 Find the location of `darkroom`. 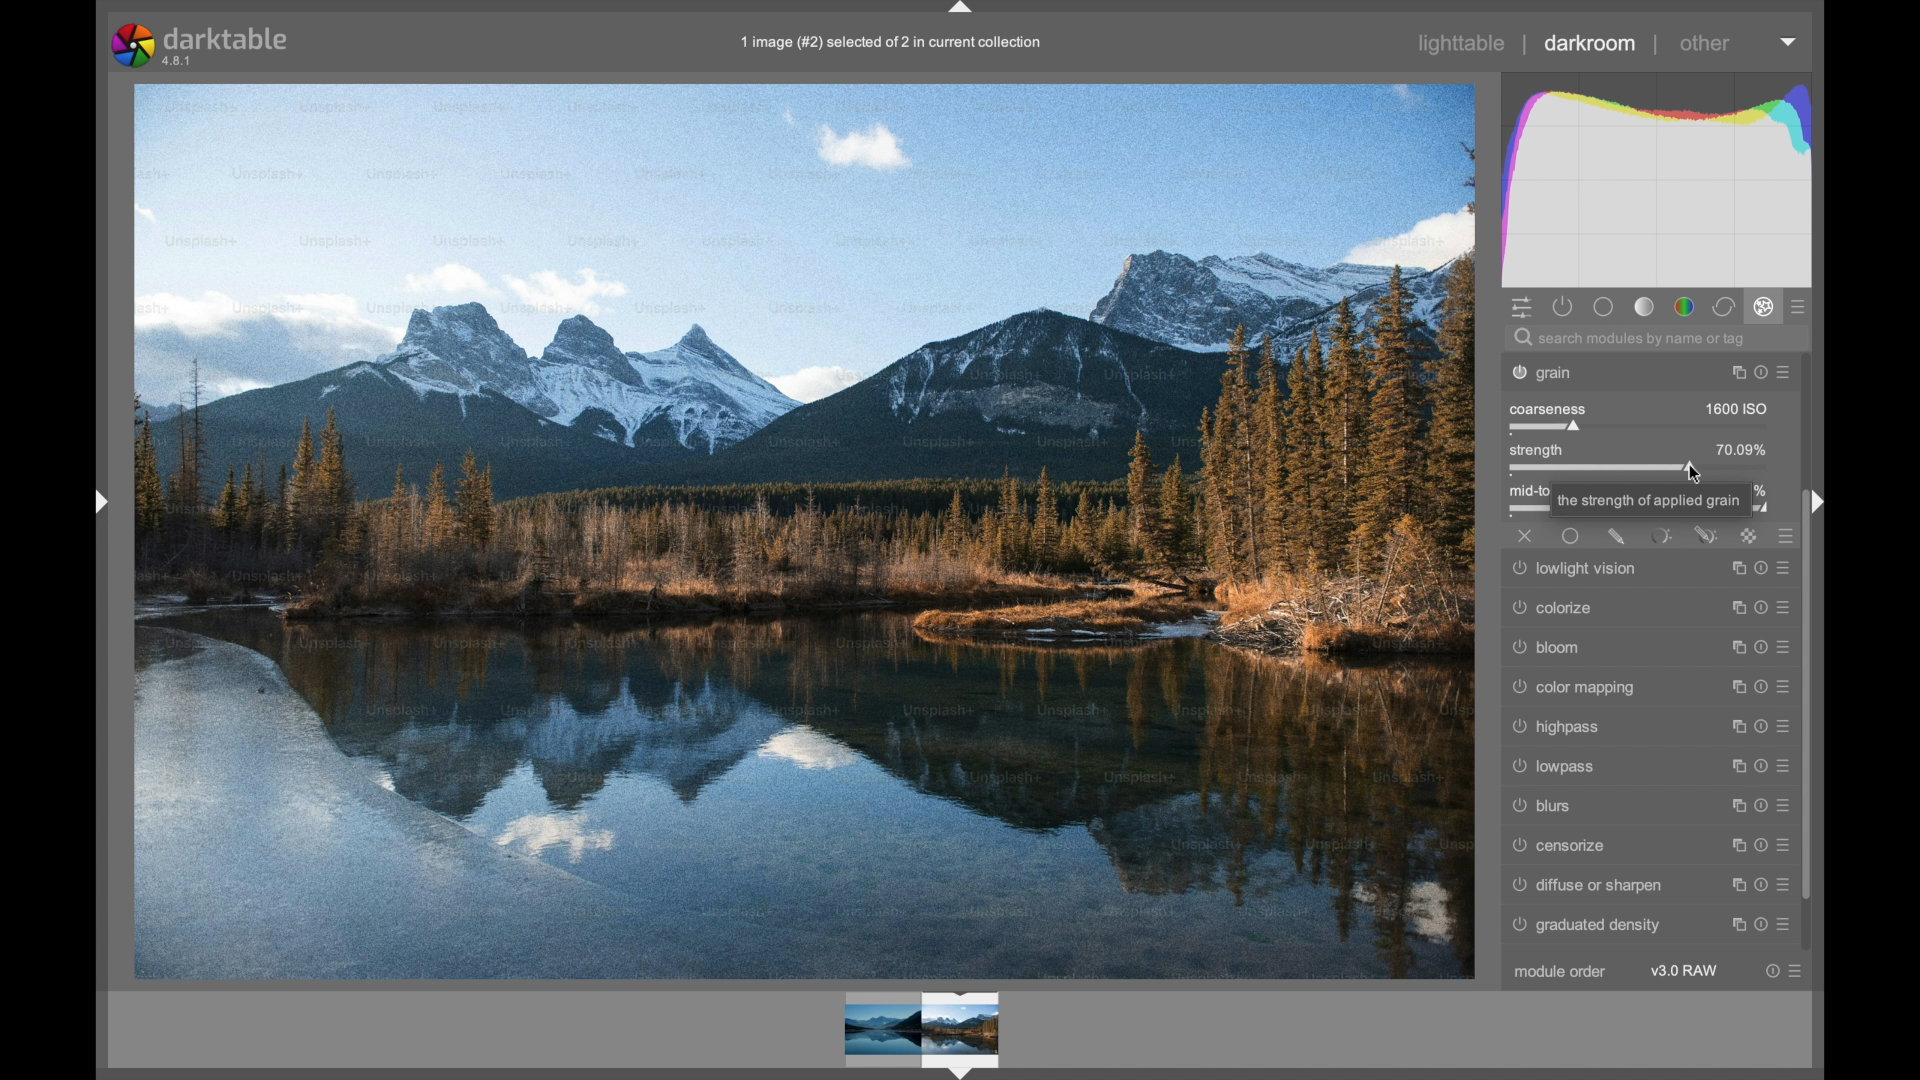

darkroom is located at coordinates (1590, 42).